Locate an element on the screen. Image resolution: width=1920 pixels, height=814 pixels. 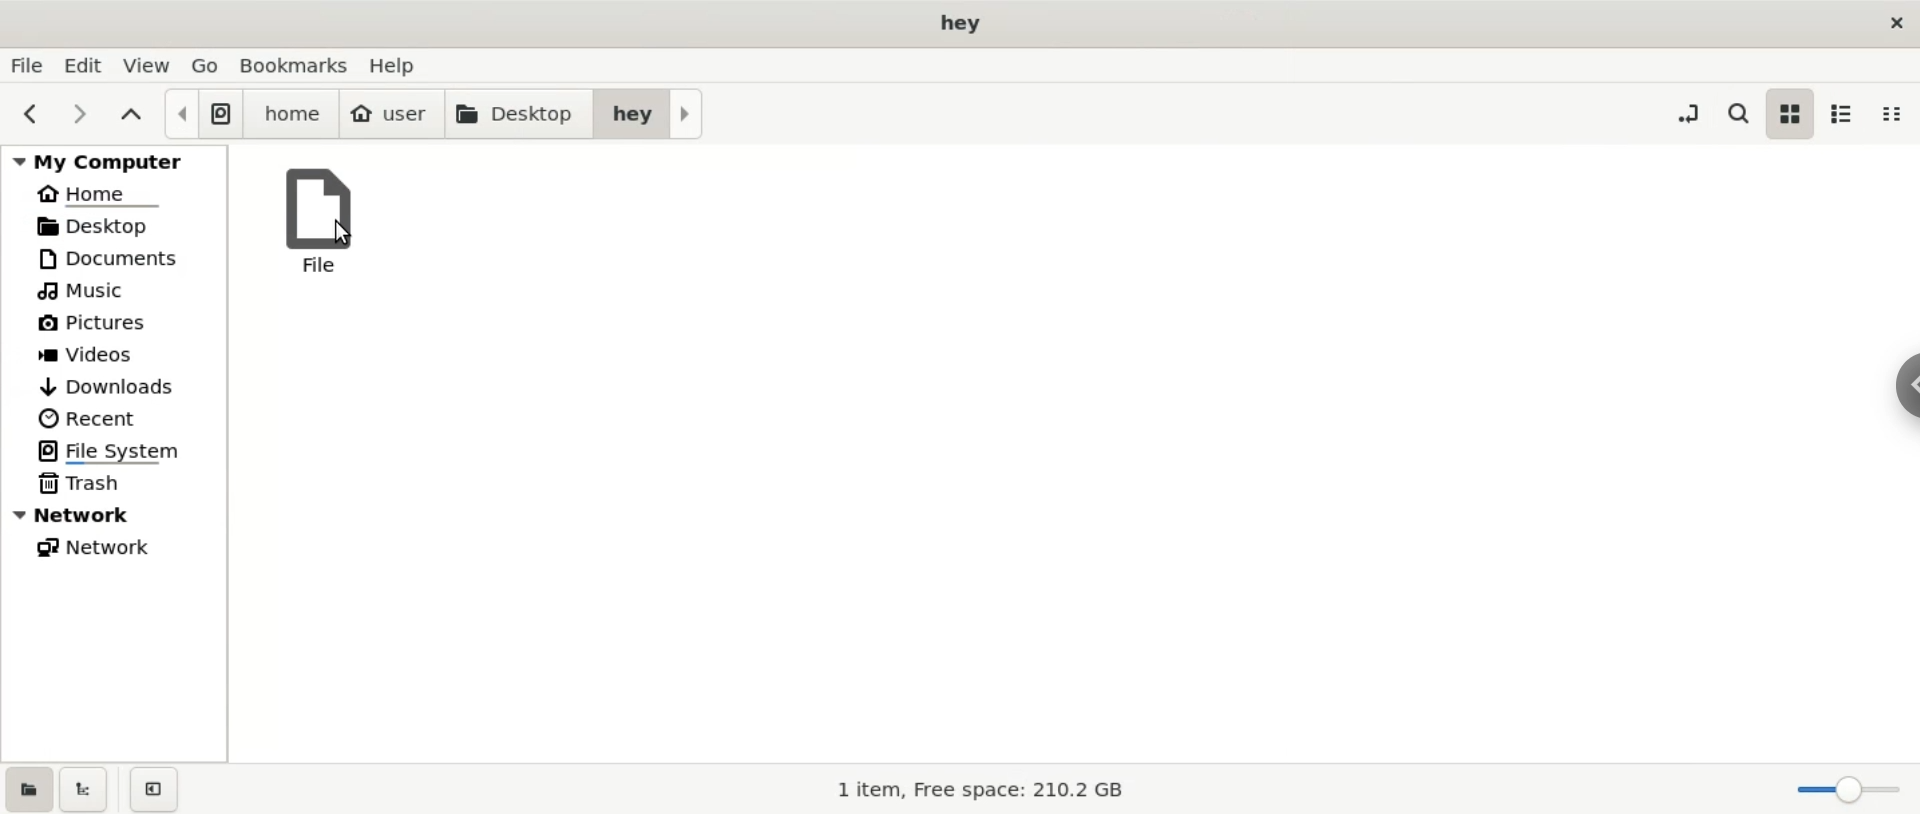
icon view is located at coordinates (1791, 115).